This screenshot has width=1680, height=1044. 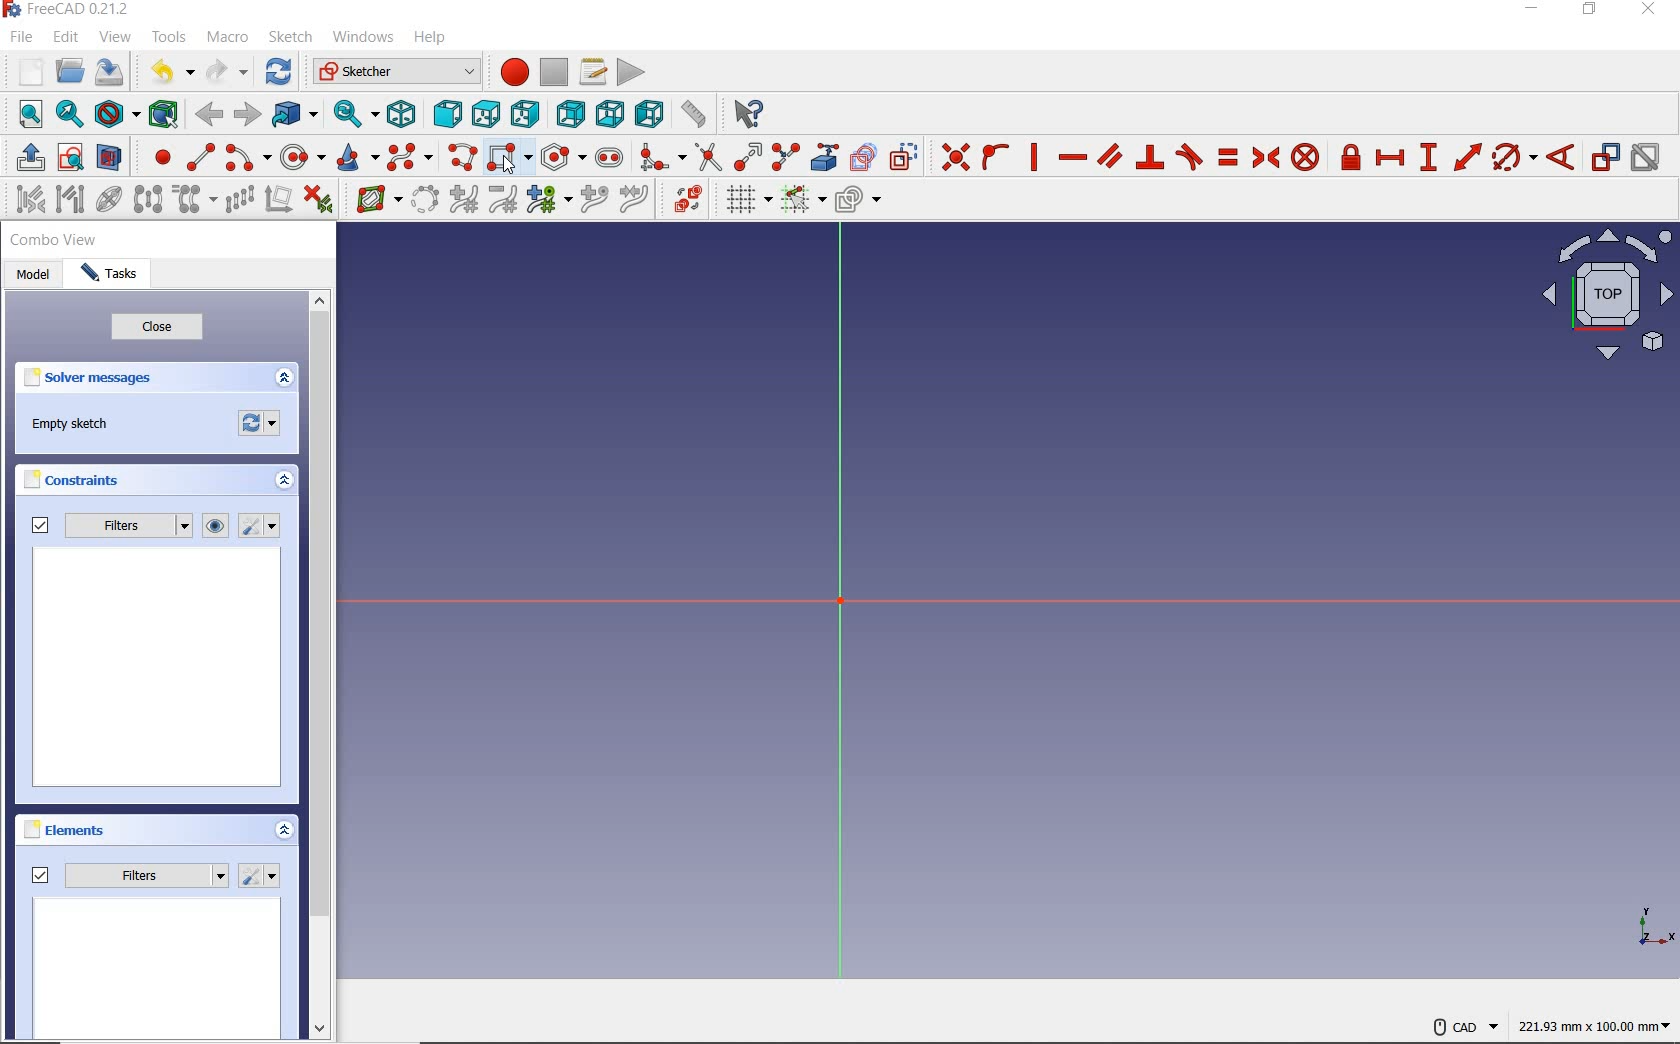 What do you see at coordinates (447, 116) in the screenshot?
I see `front` at bounding box center [447, 116].